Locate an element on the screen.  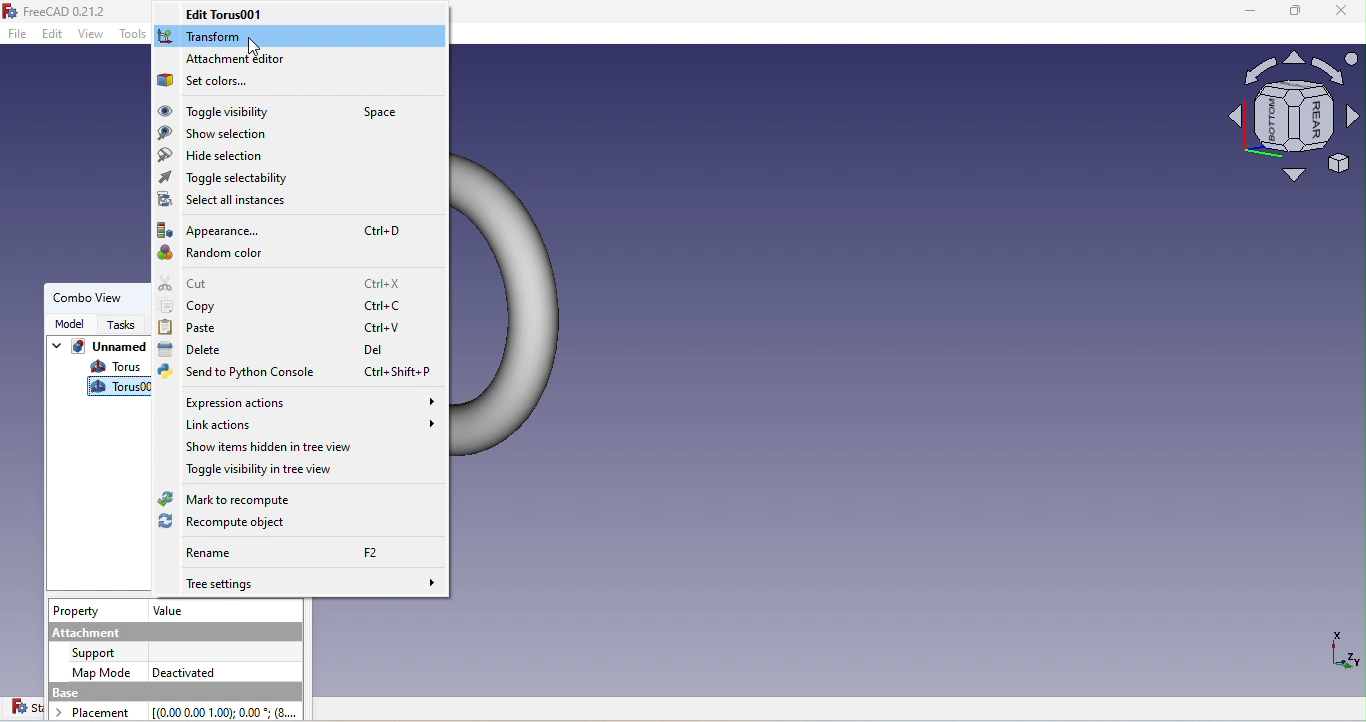
Attachment is located at coordinates (174, 630).